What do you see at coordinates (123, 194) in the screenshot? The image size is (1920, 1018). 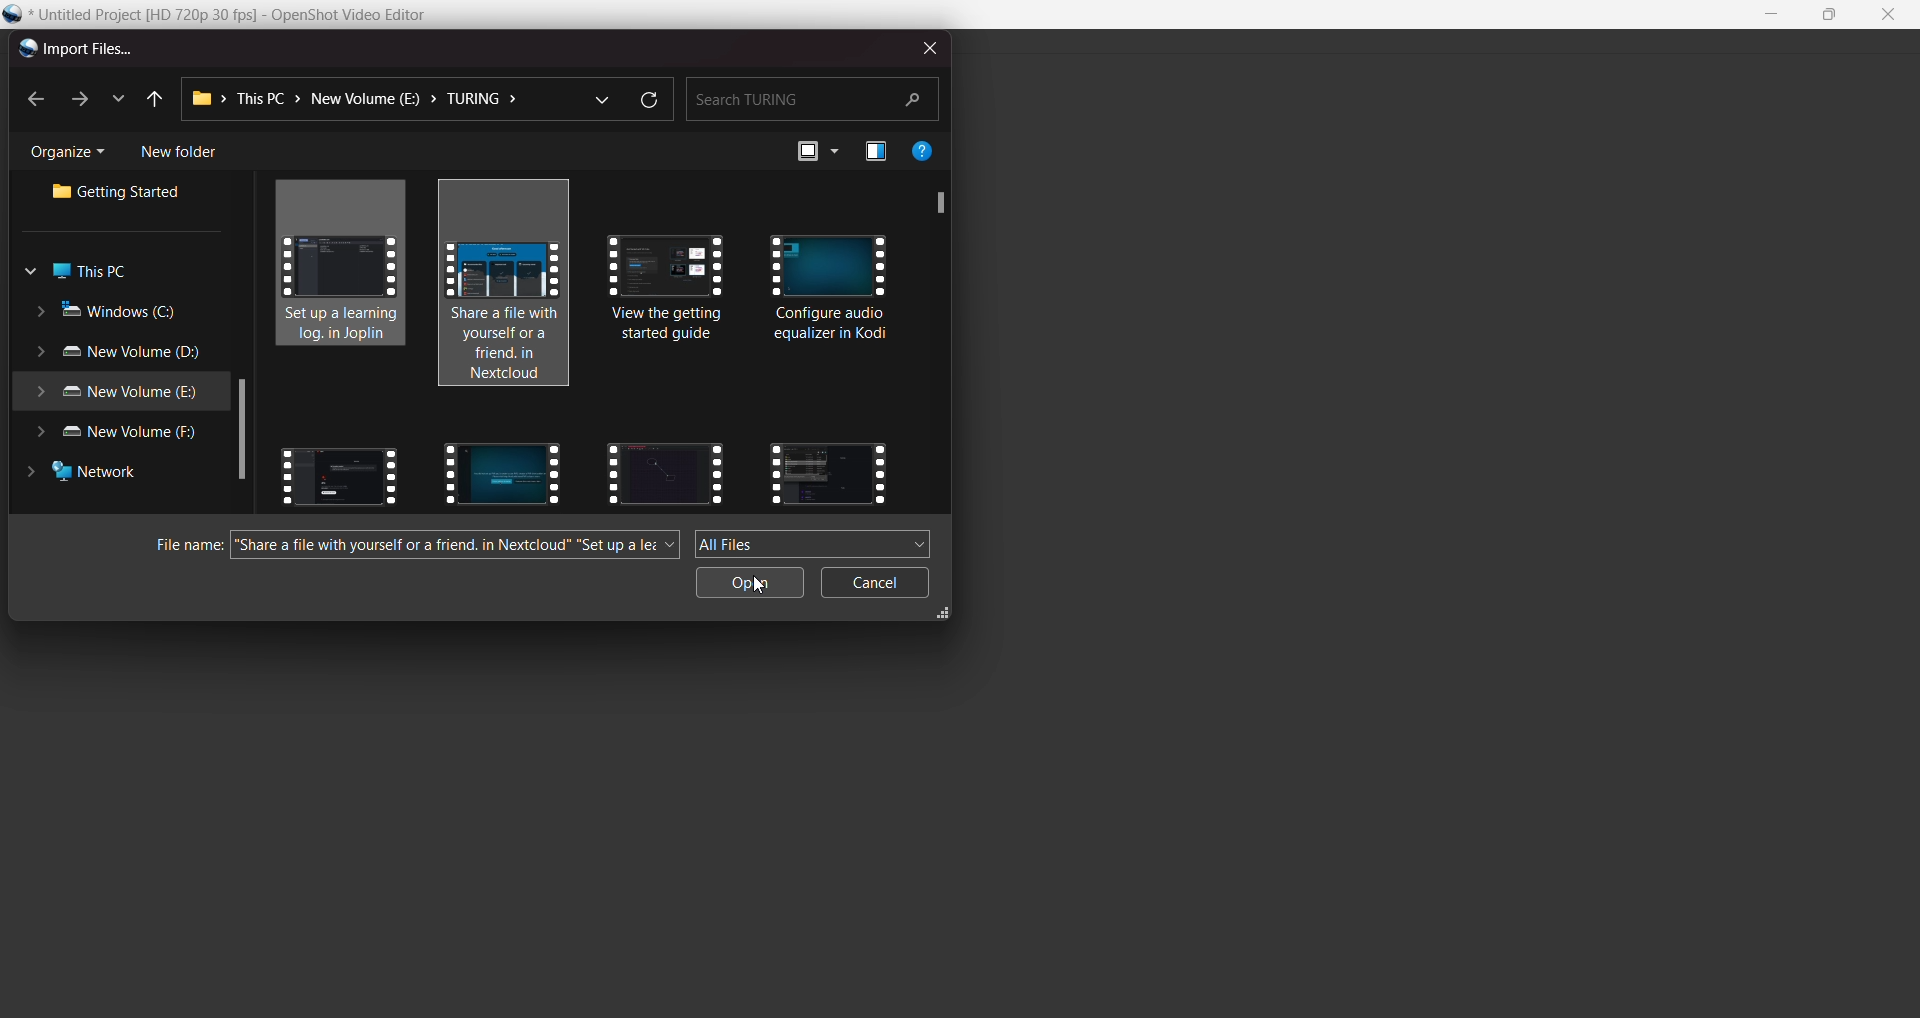 I see `getting started` at bounding box center [123, 194].